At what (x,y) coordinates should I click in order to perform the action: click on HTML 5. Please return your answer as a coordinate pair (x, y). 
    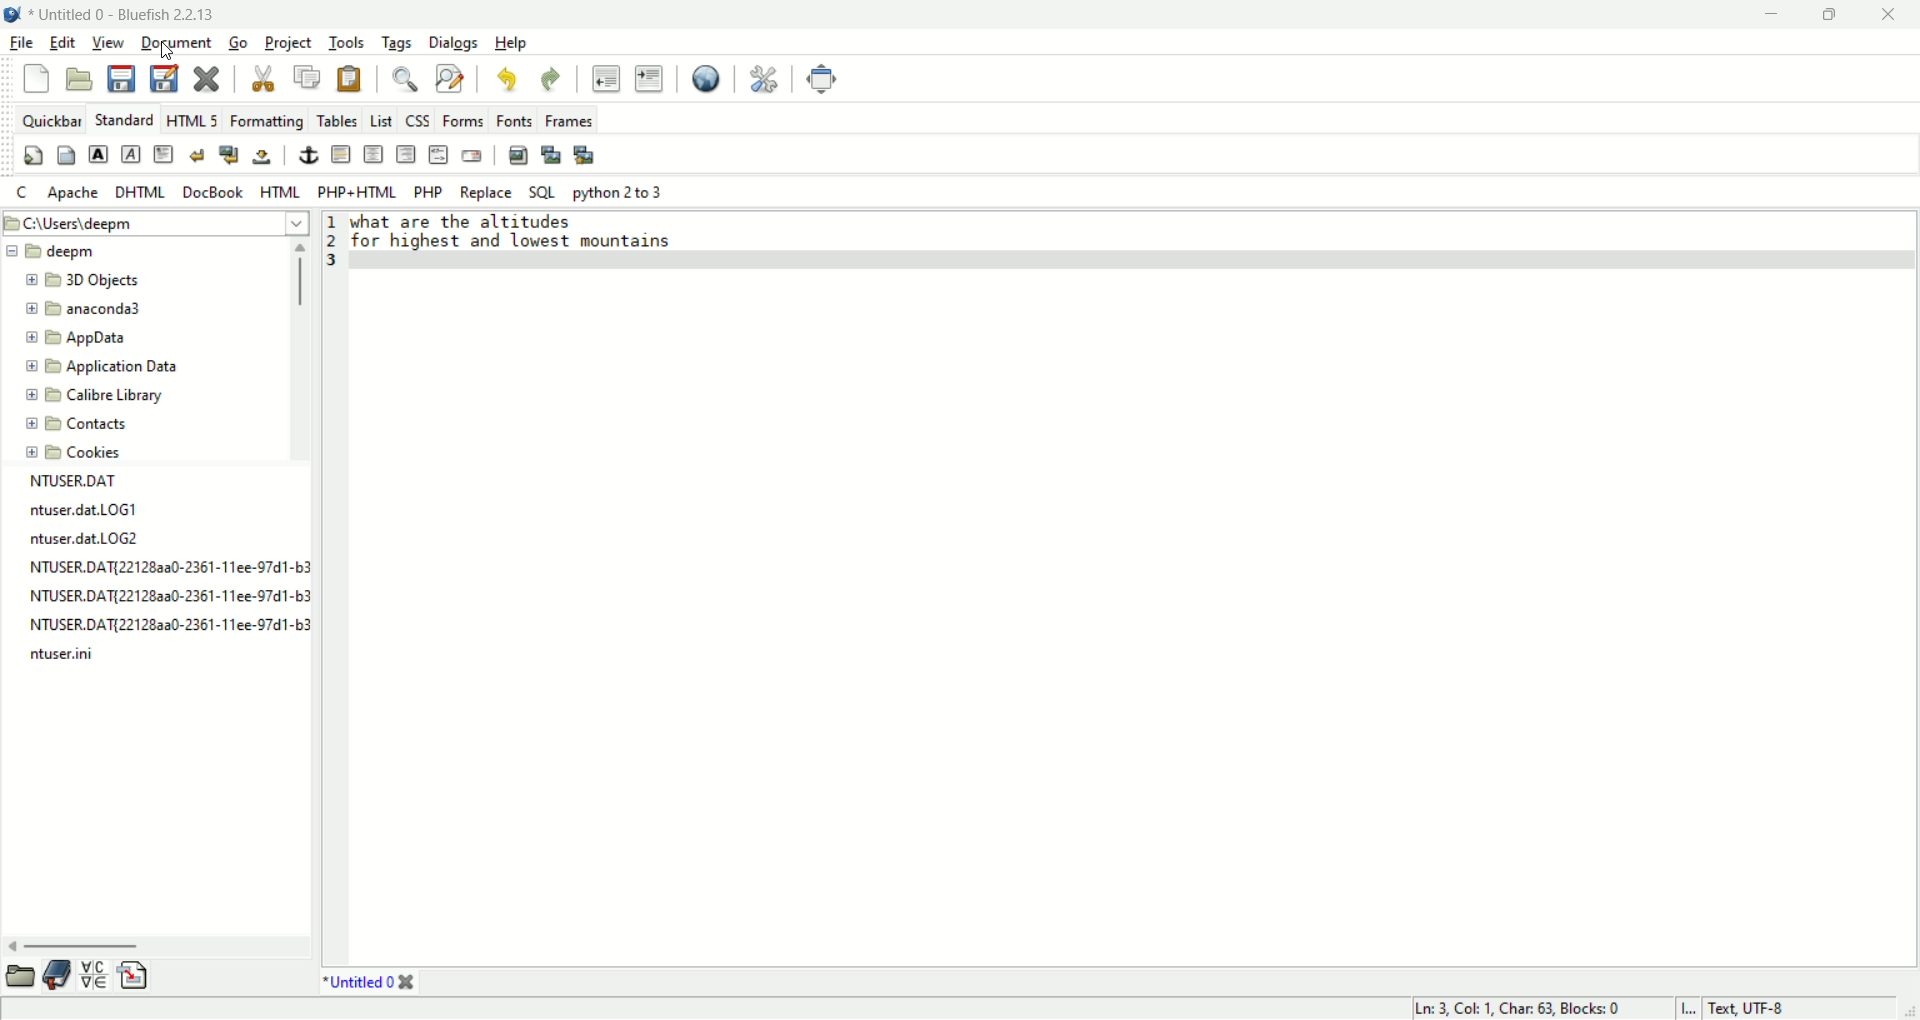
    Looking at the image, I should click on (195, 119).